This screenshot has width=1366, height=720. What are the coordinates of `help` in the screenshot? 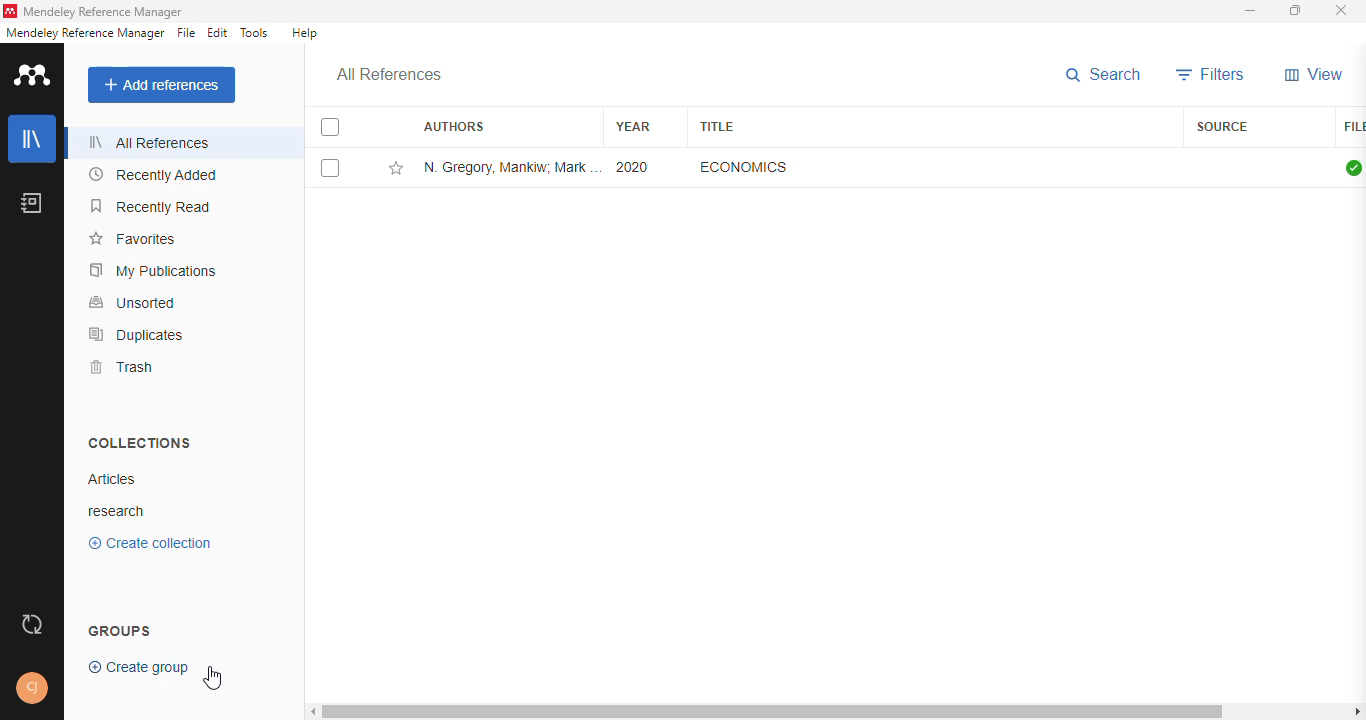 It's located at (305, 33).